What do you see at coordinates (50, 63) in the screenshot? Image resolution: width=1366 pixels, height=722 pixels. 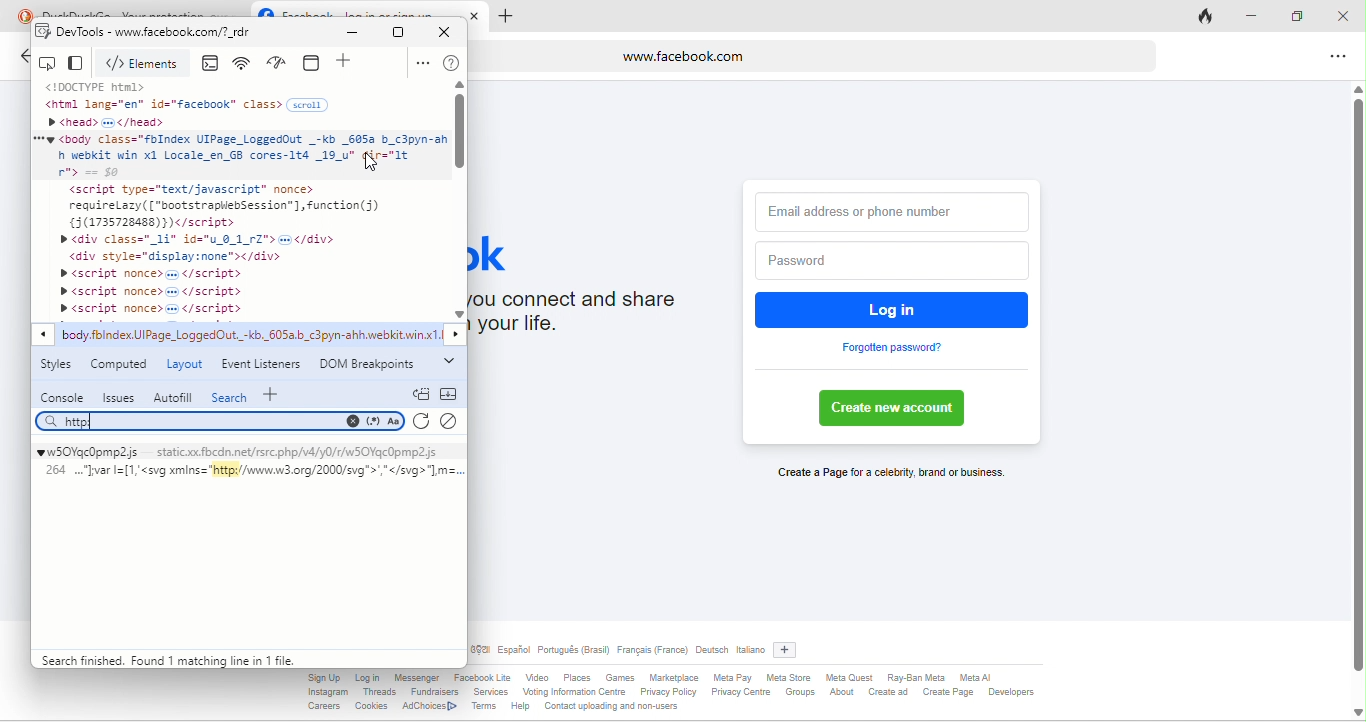 I see `inspect` at bounding box center [50, 63].